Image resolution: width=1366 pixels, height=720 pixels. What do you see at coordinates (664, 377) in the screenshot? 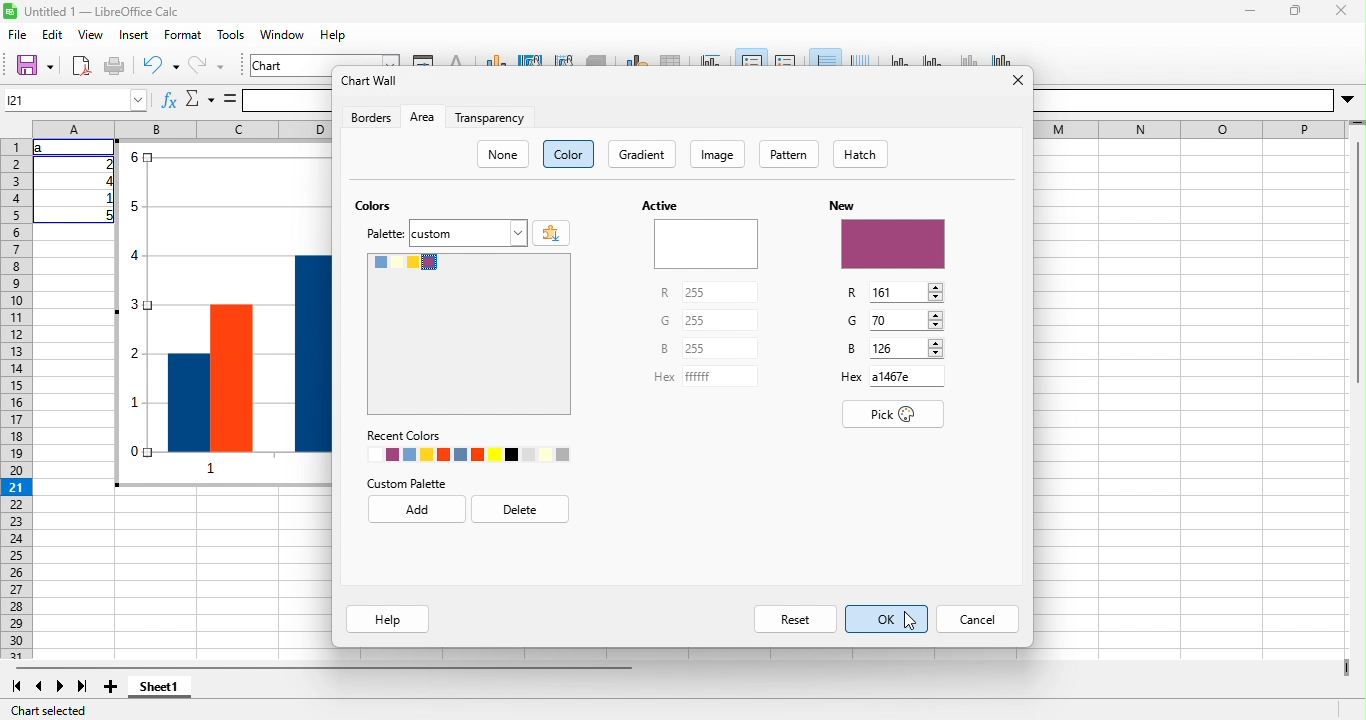
I see `Hex` at bounding box center [664, 377].